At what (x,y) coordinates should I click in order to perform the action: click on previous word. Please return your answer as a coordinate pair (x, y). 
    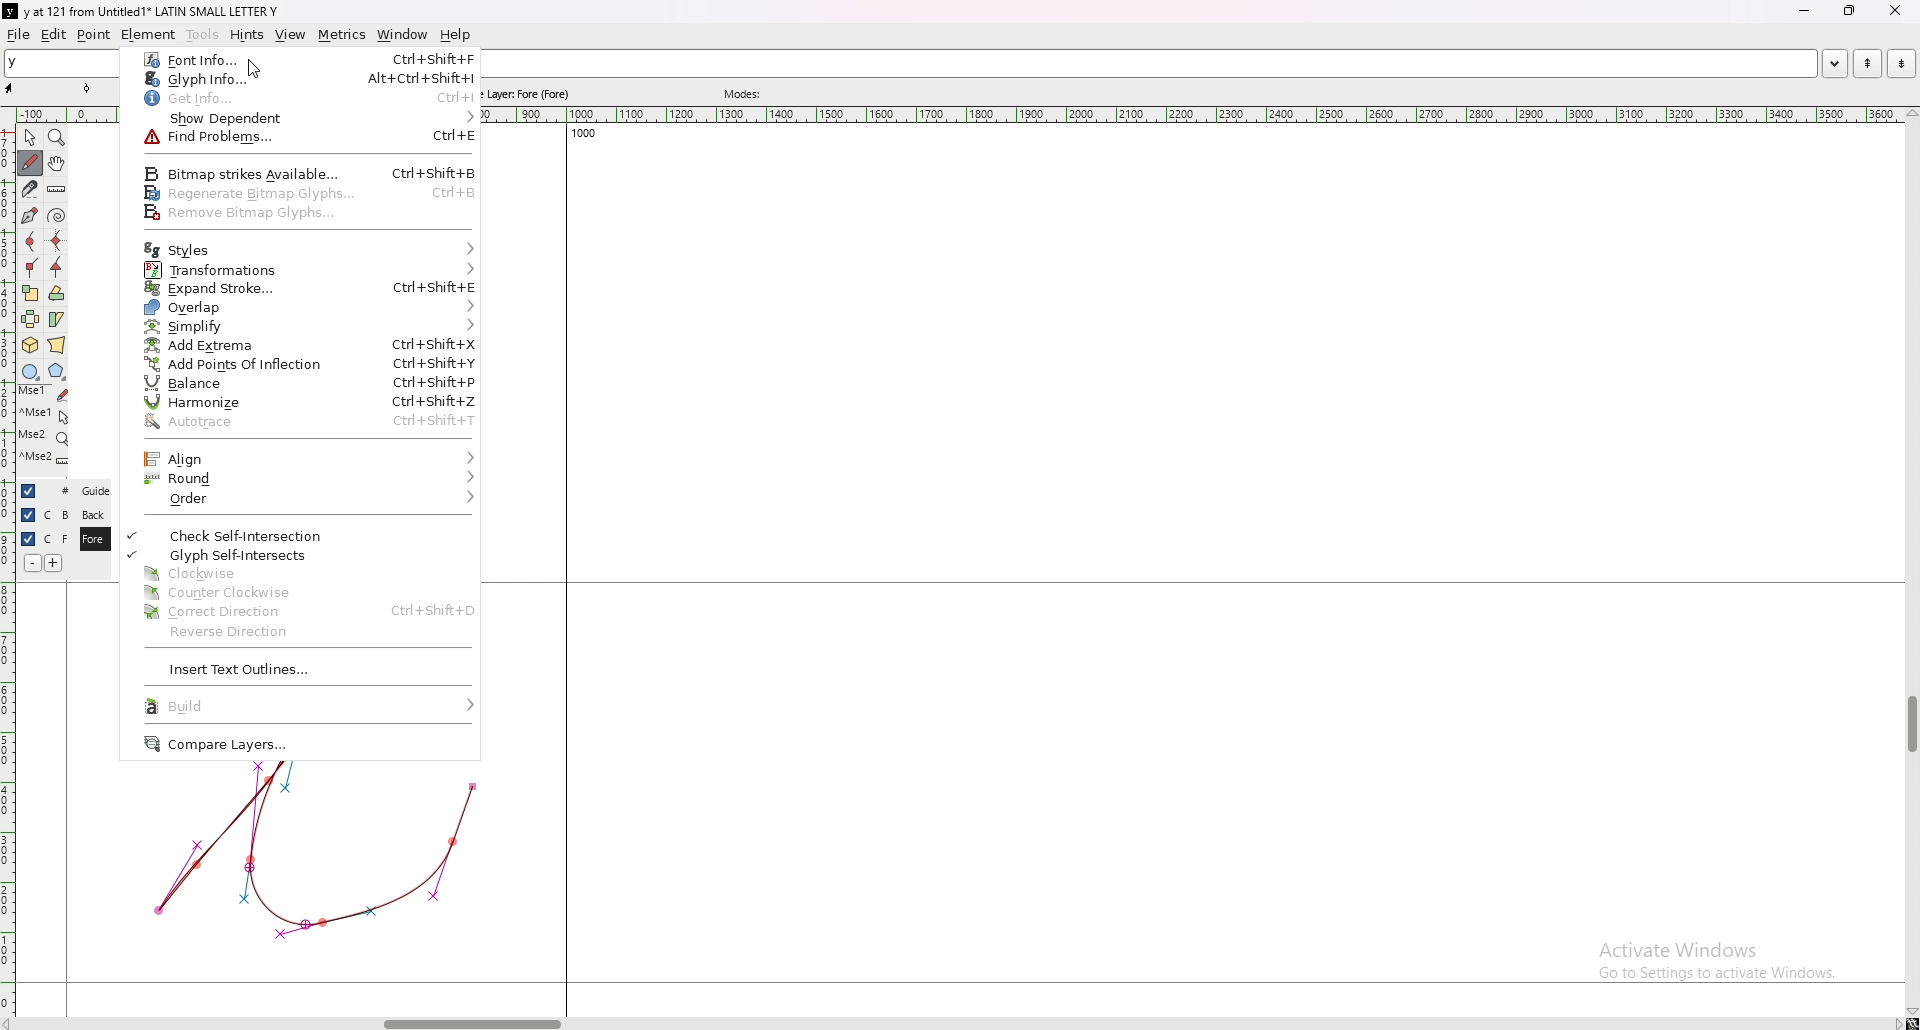
    Looking at the image, I should click on (1865, 64).